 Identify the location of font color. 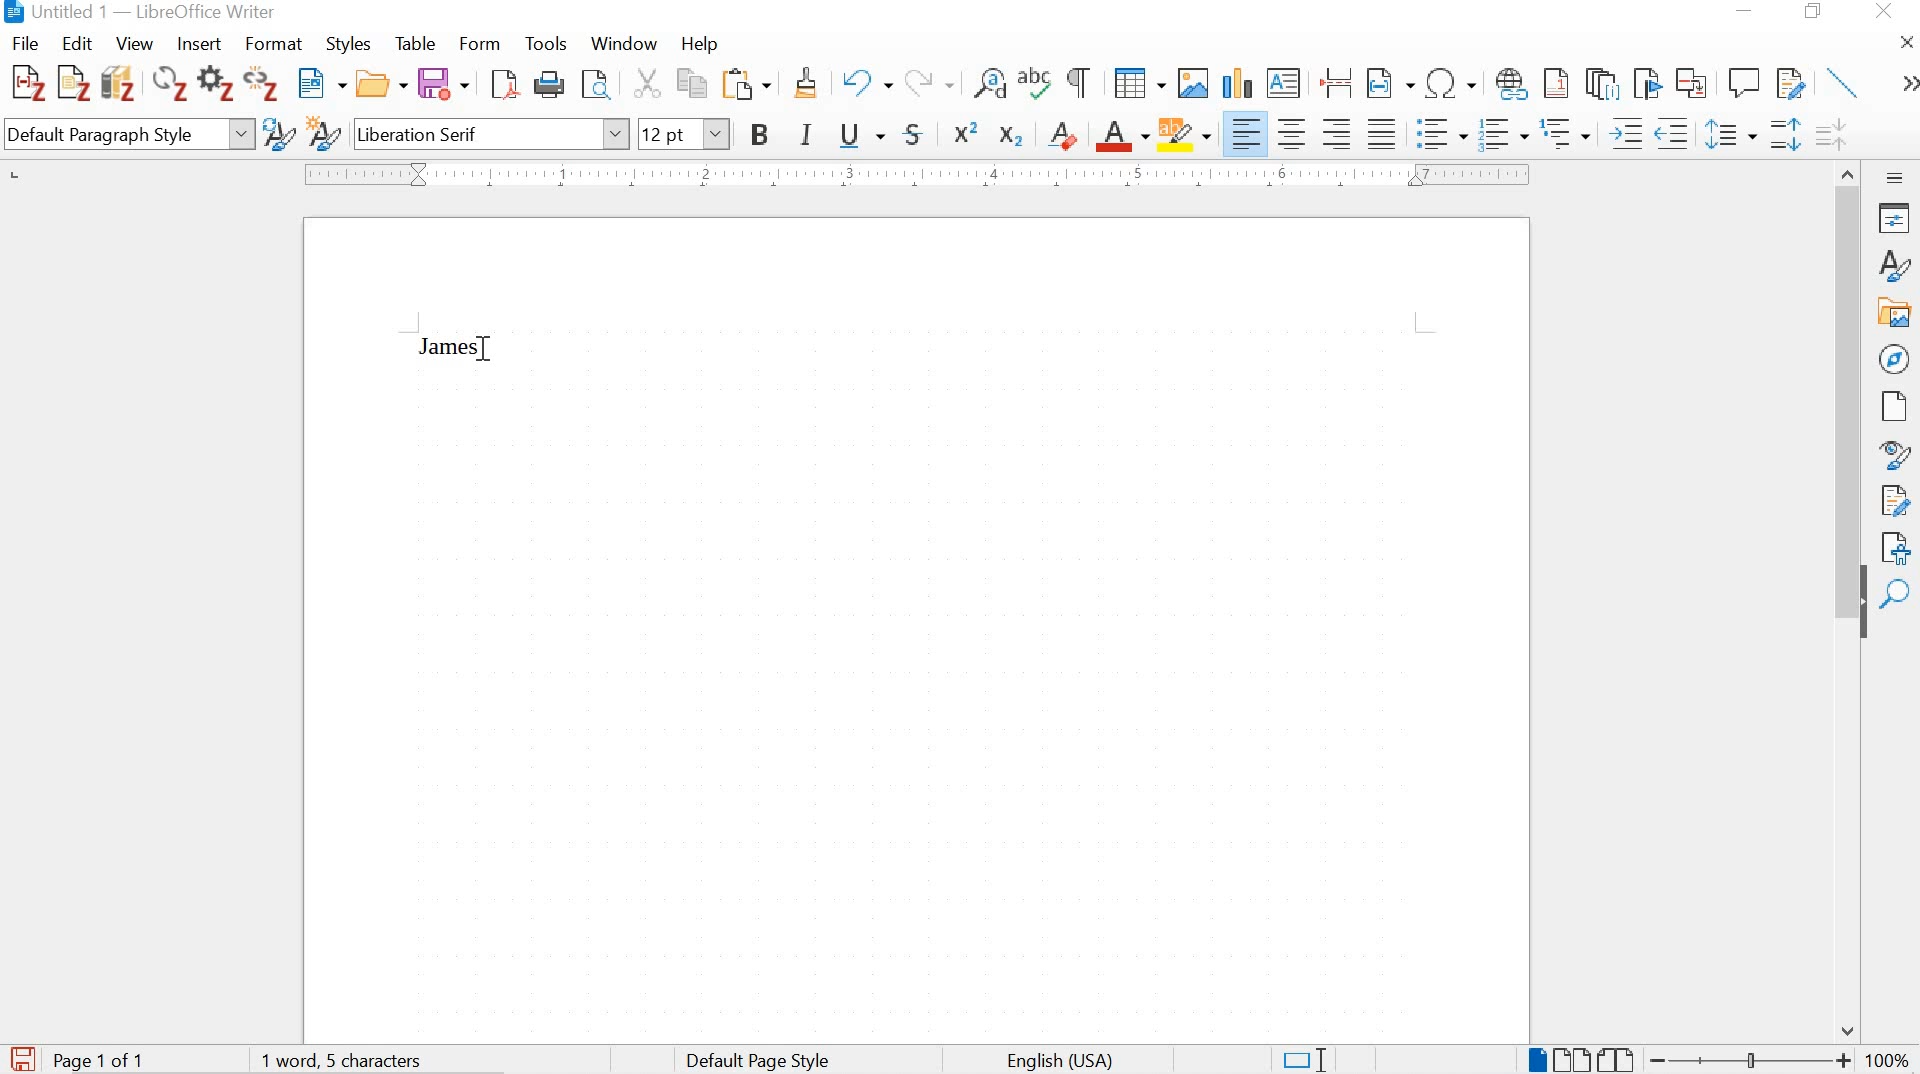
(1122, 137).